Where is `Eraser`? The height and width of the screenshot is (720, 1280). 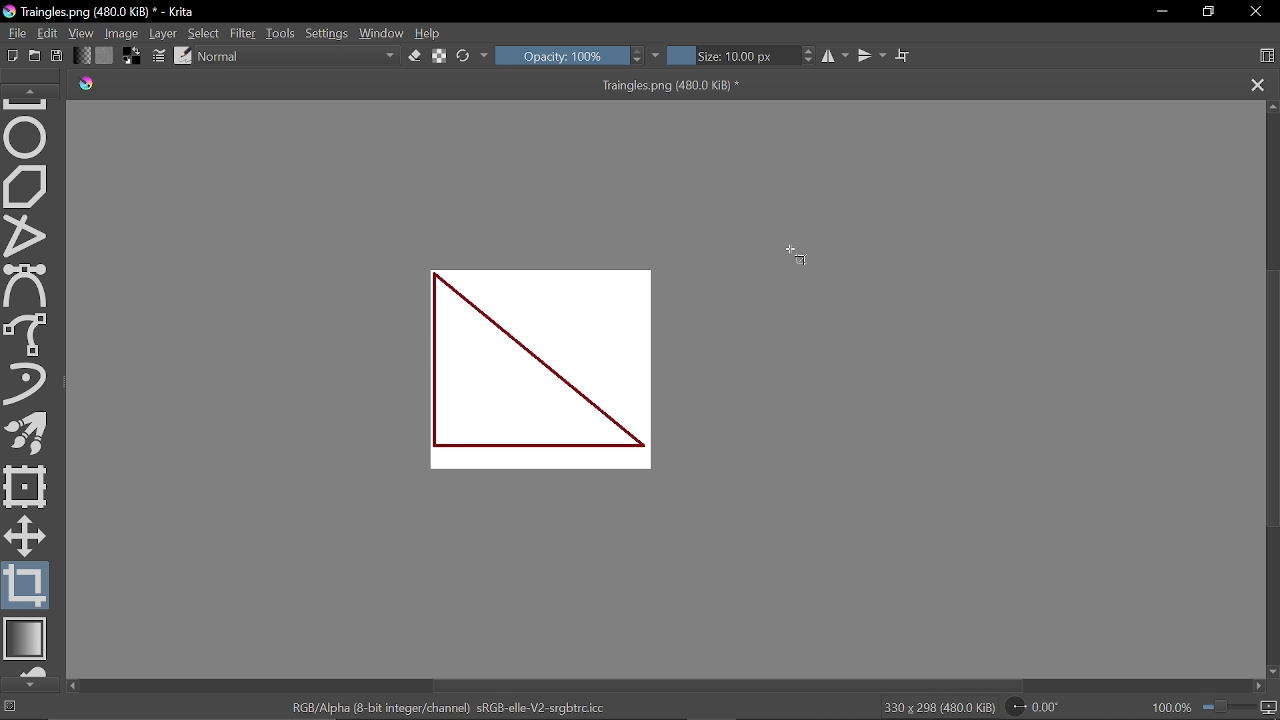
Eraser is located at coordinates (414, 56).